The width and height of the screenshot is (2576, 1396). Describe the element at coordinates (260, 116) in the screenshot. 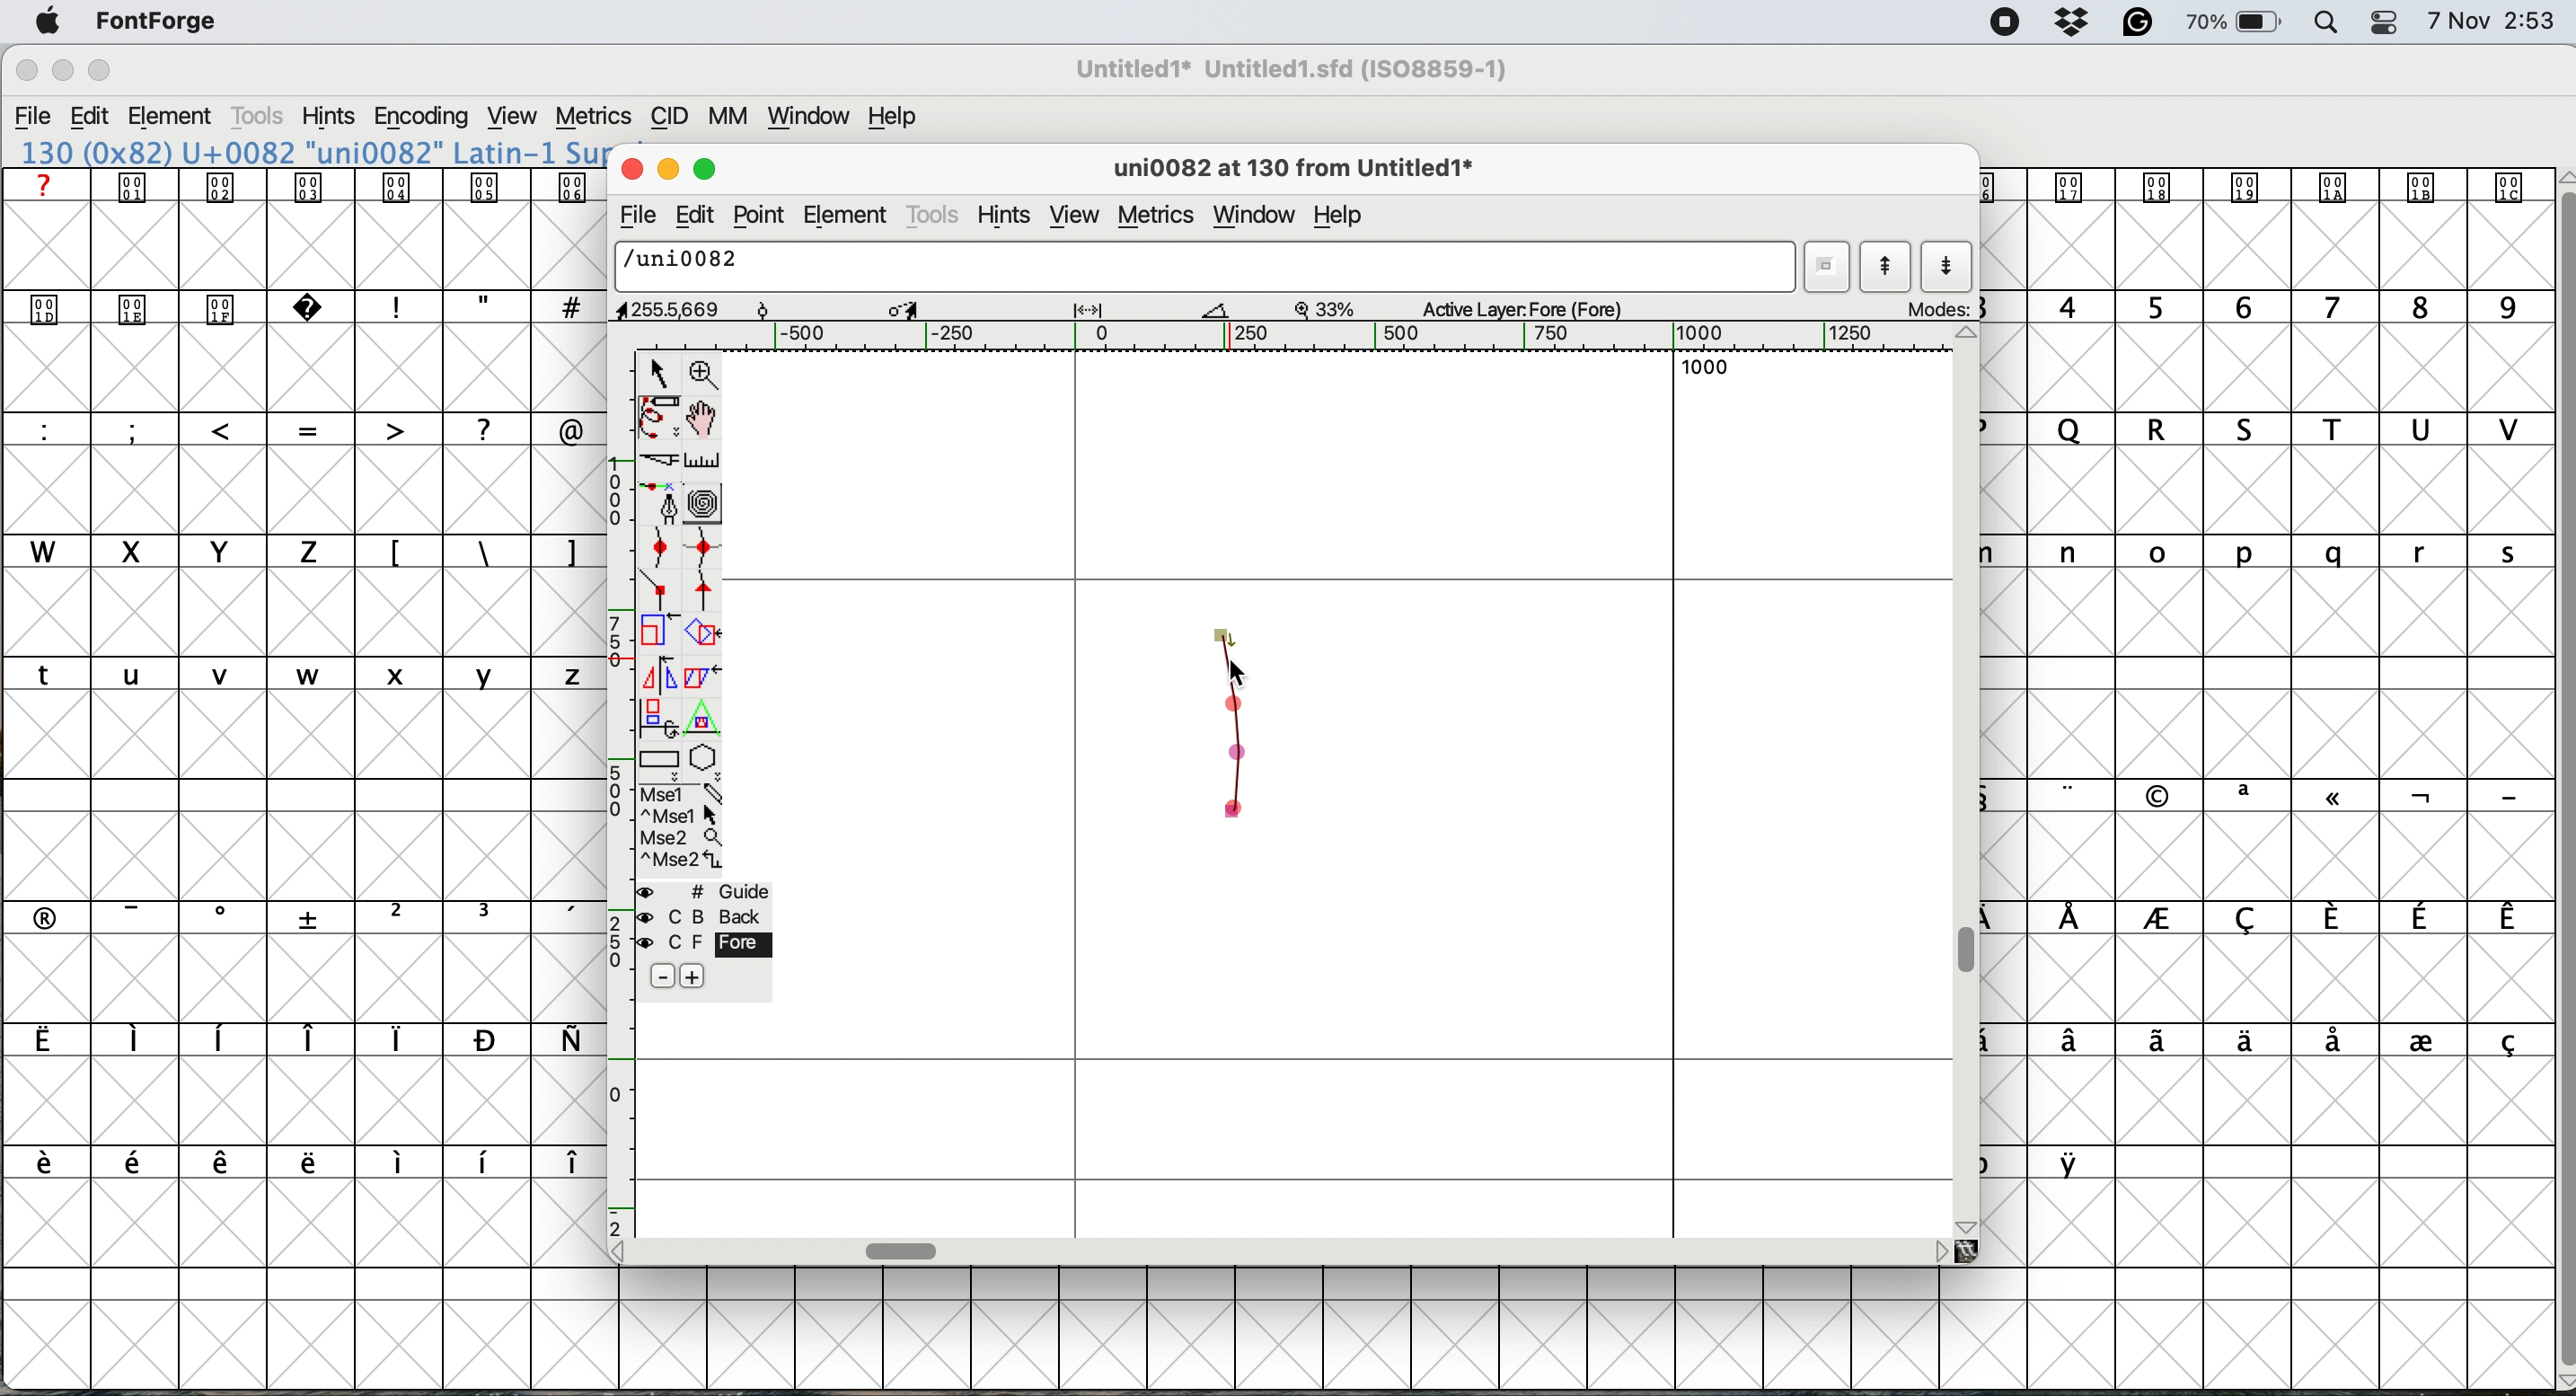

I see `tools` at that location.